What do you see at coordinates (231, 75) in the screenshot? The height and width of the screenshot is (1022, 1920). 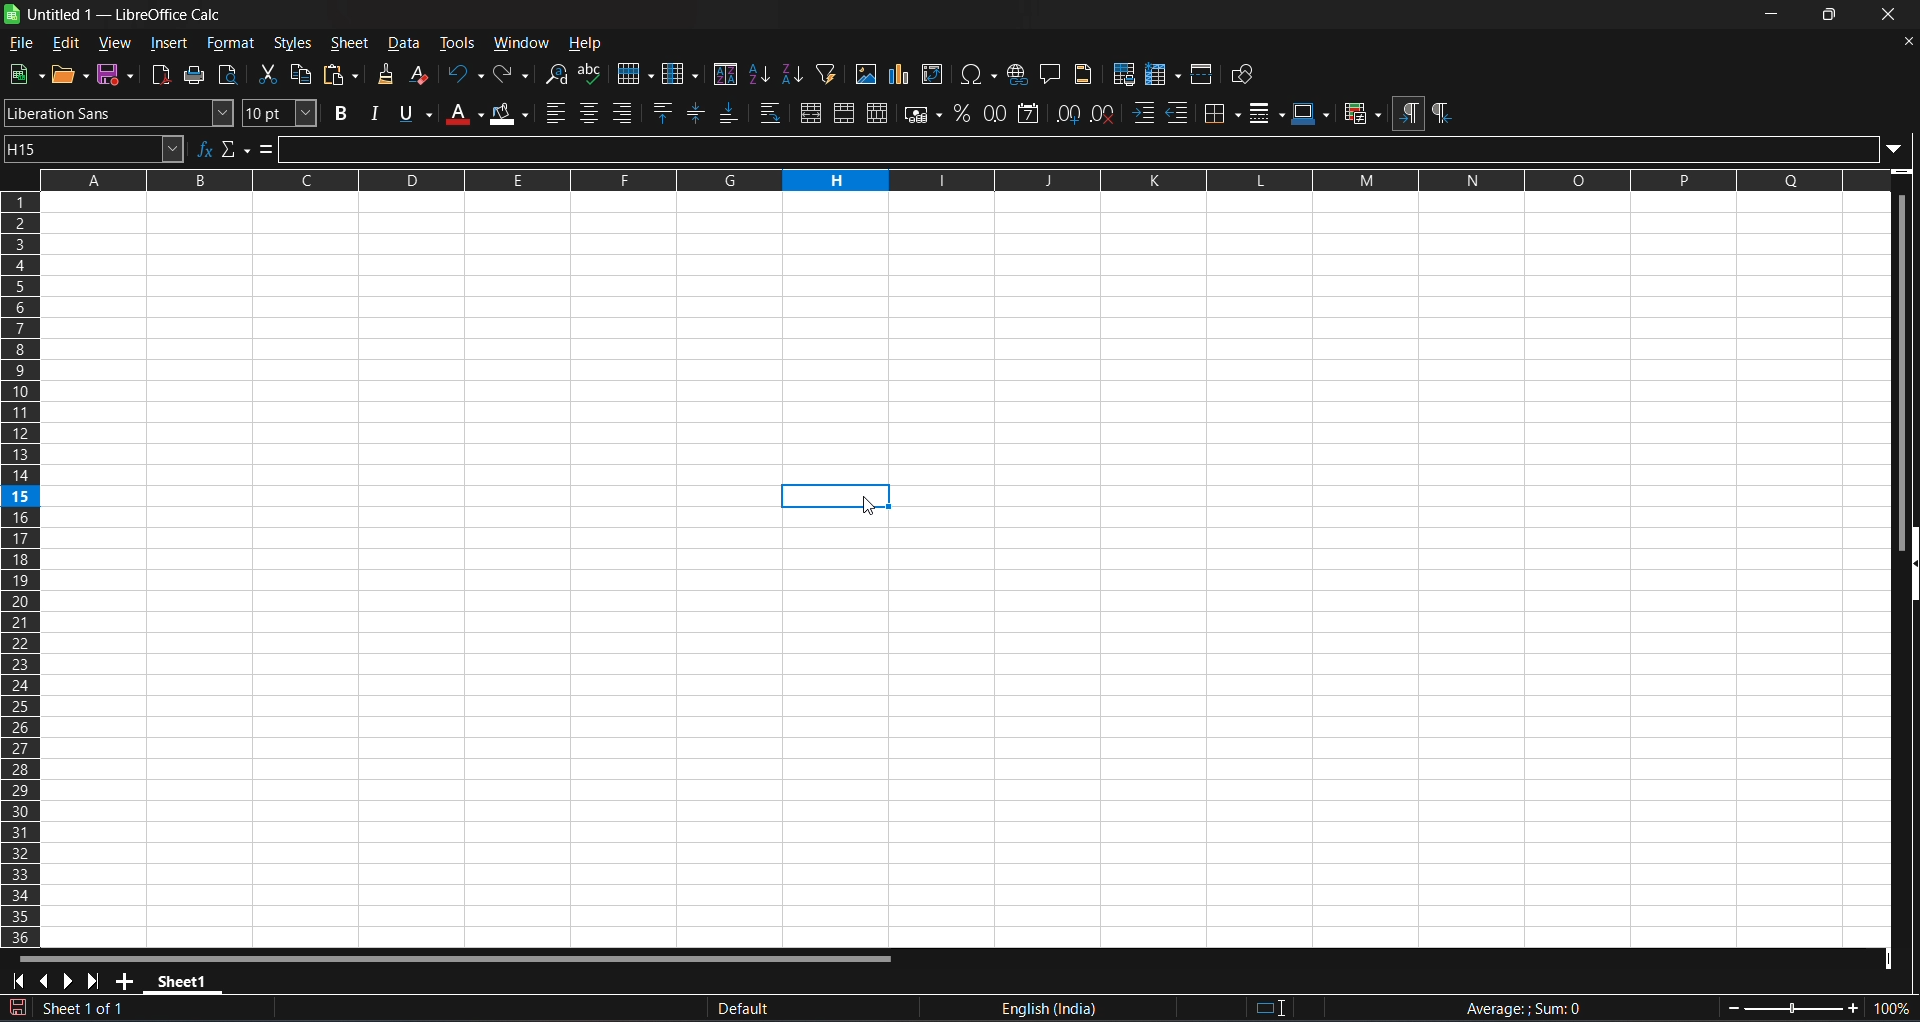 I see `toggle print view` at bounding box center [231, 75].